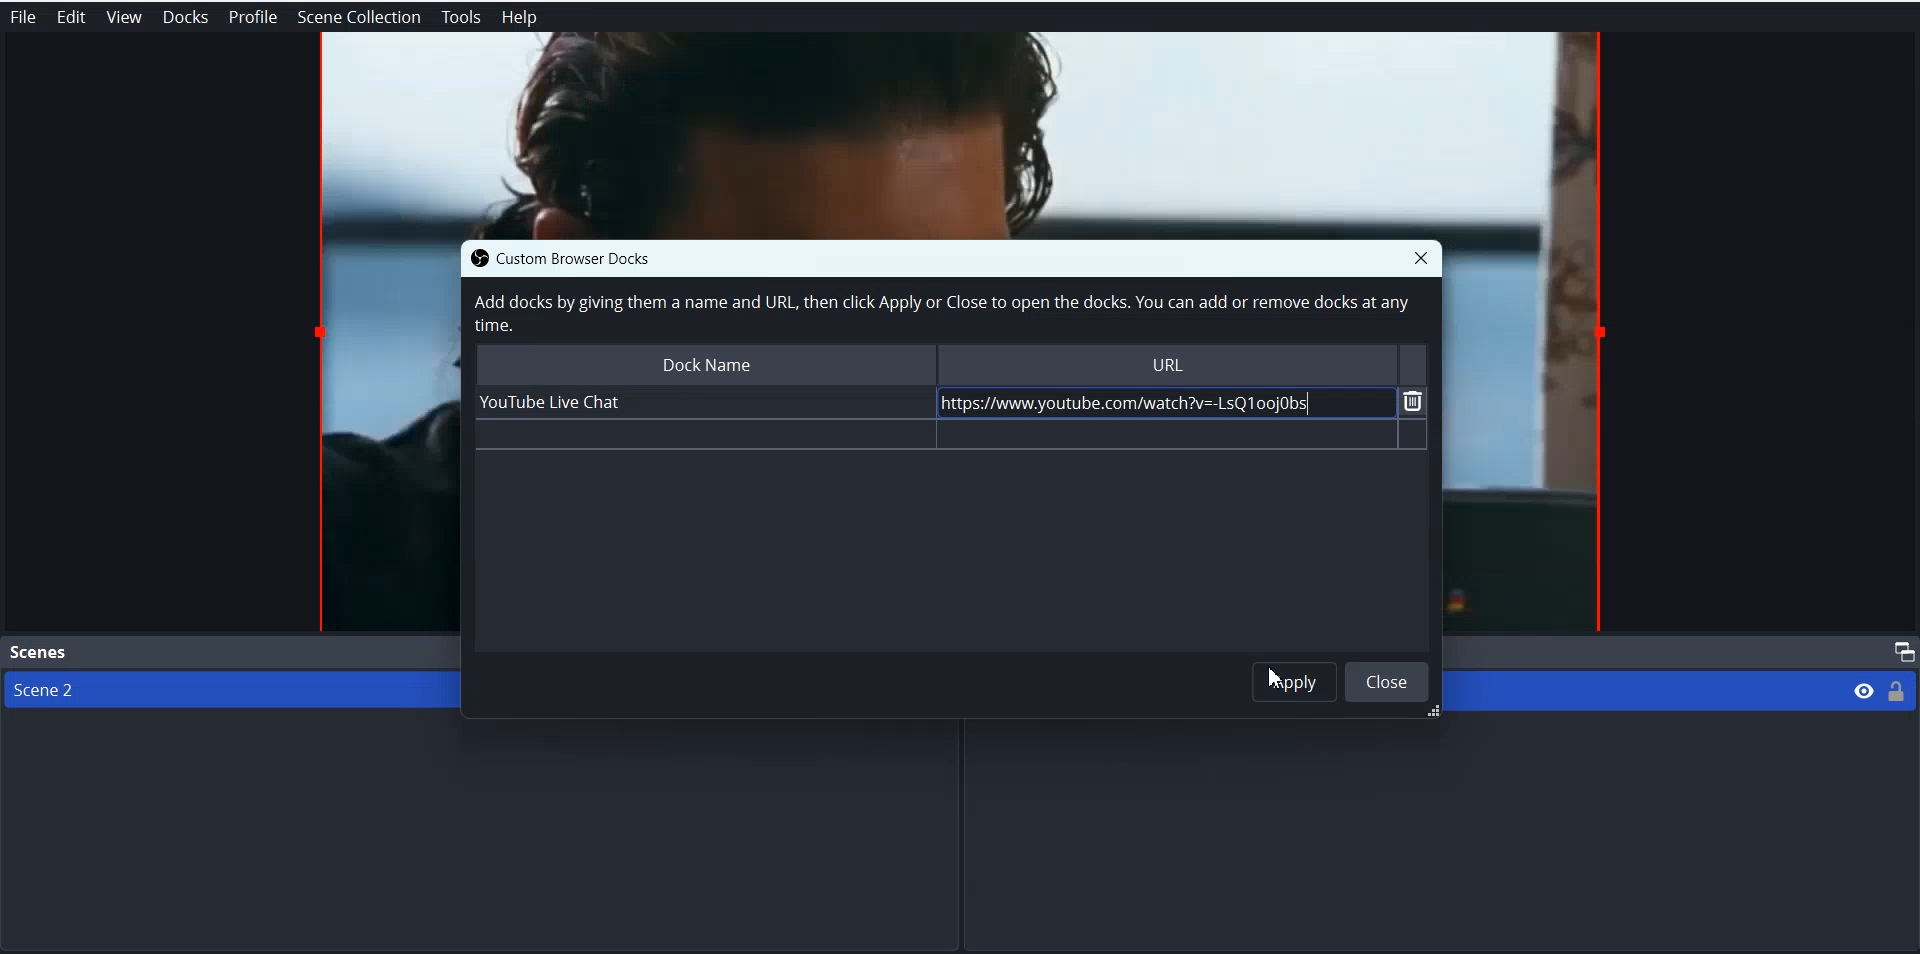 The width and height of the screenshot is (1920, 954). What do you see at coordinates (1429, 713) in the screenshot?
I see `resize` at bounding box center [1429, 713].